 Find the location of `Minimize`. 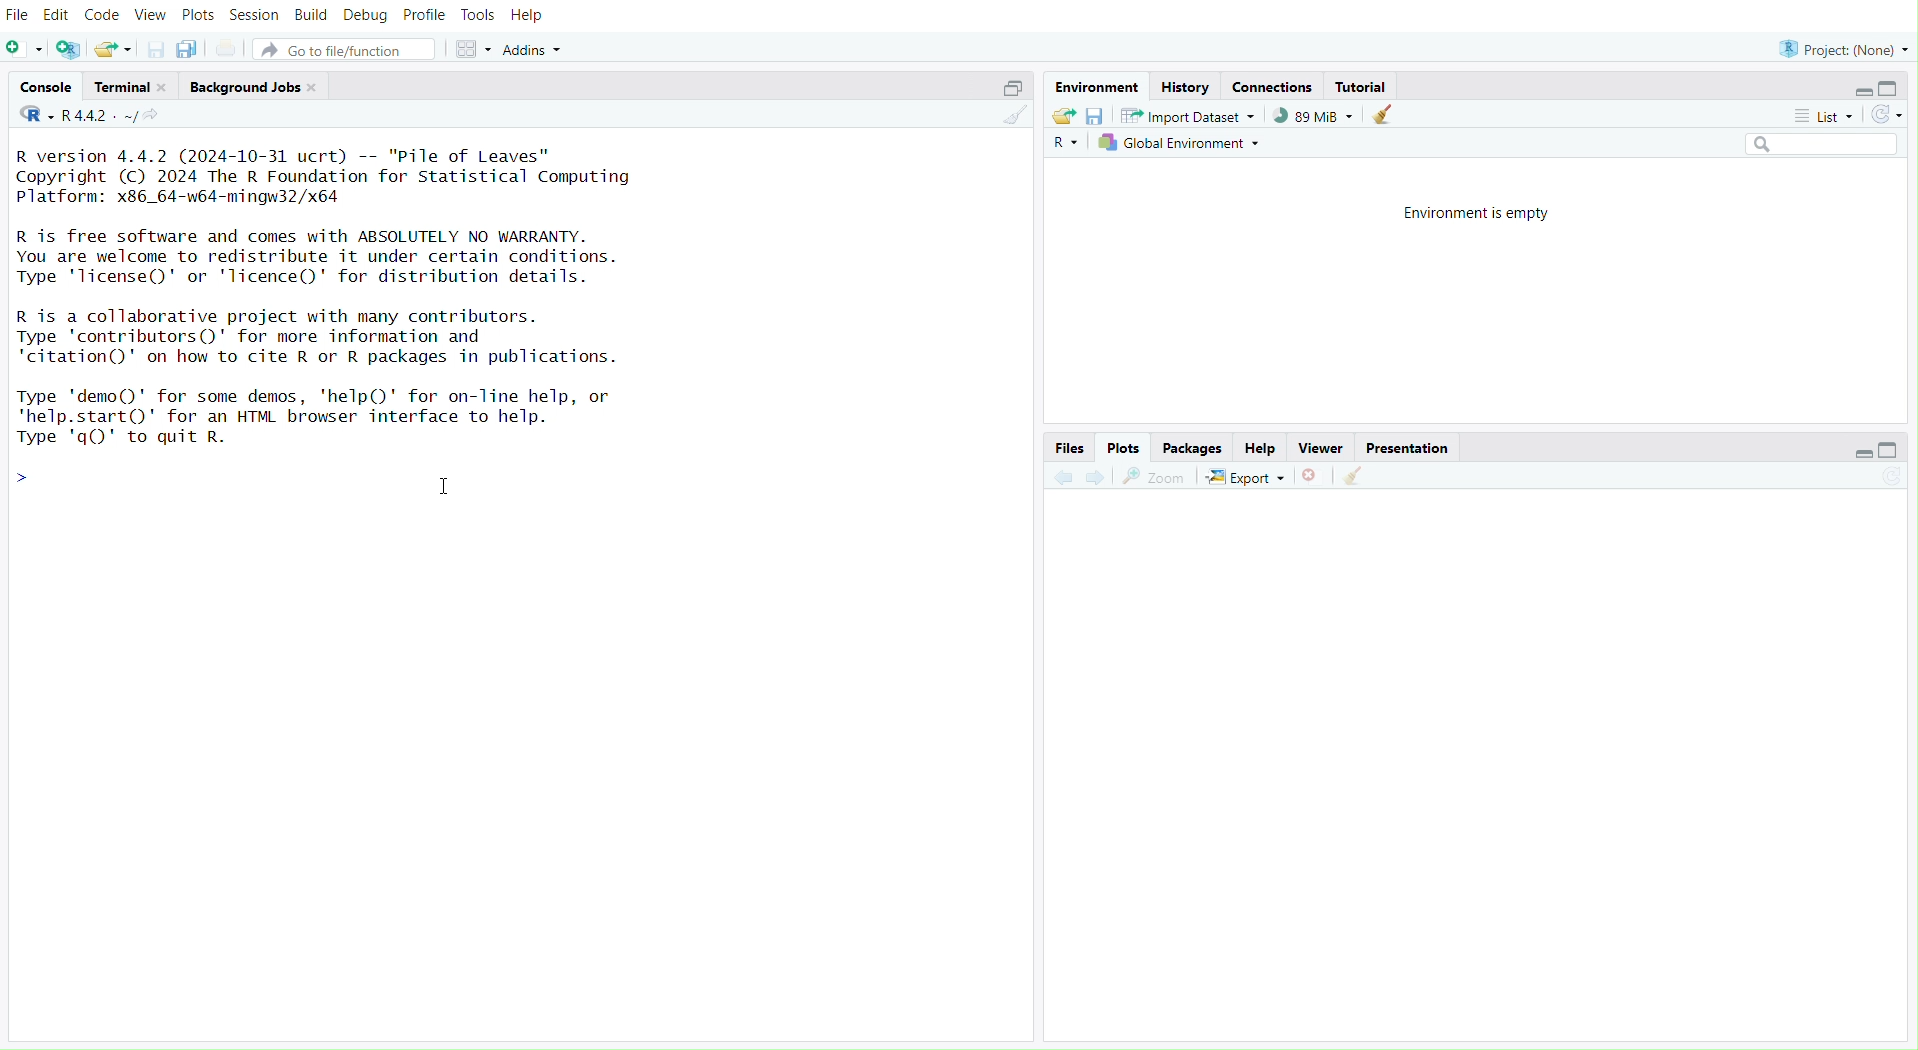

Minimize is located at coordinates (1865, 452).